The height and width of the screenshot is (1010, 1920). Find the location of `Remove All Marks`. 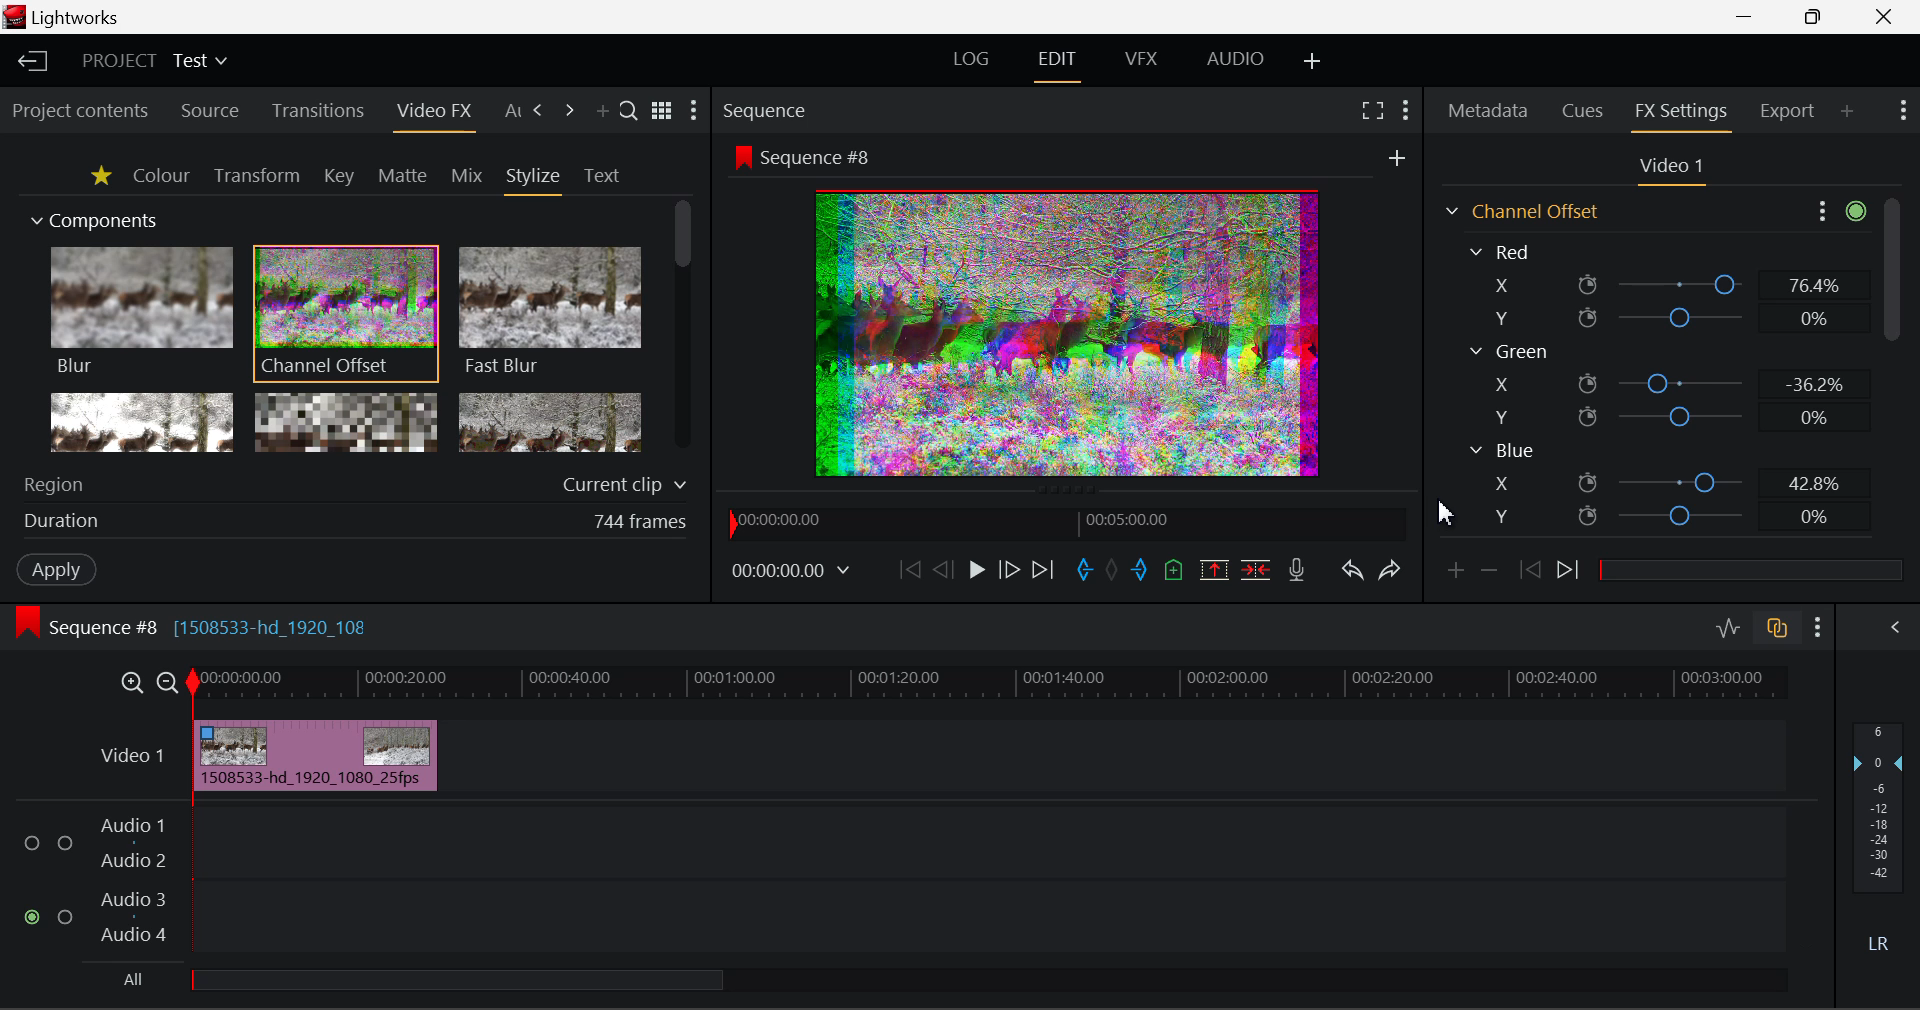

Remove All Marks is located at coordinates (1111, 571).